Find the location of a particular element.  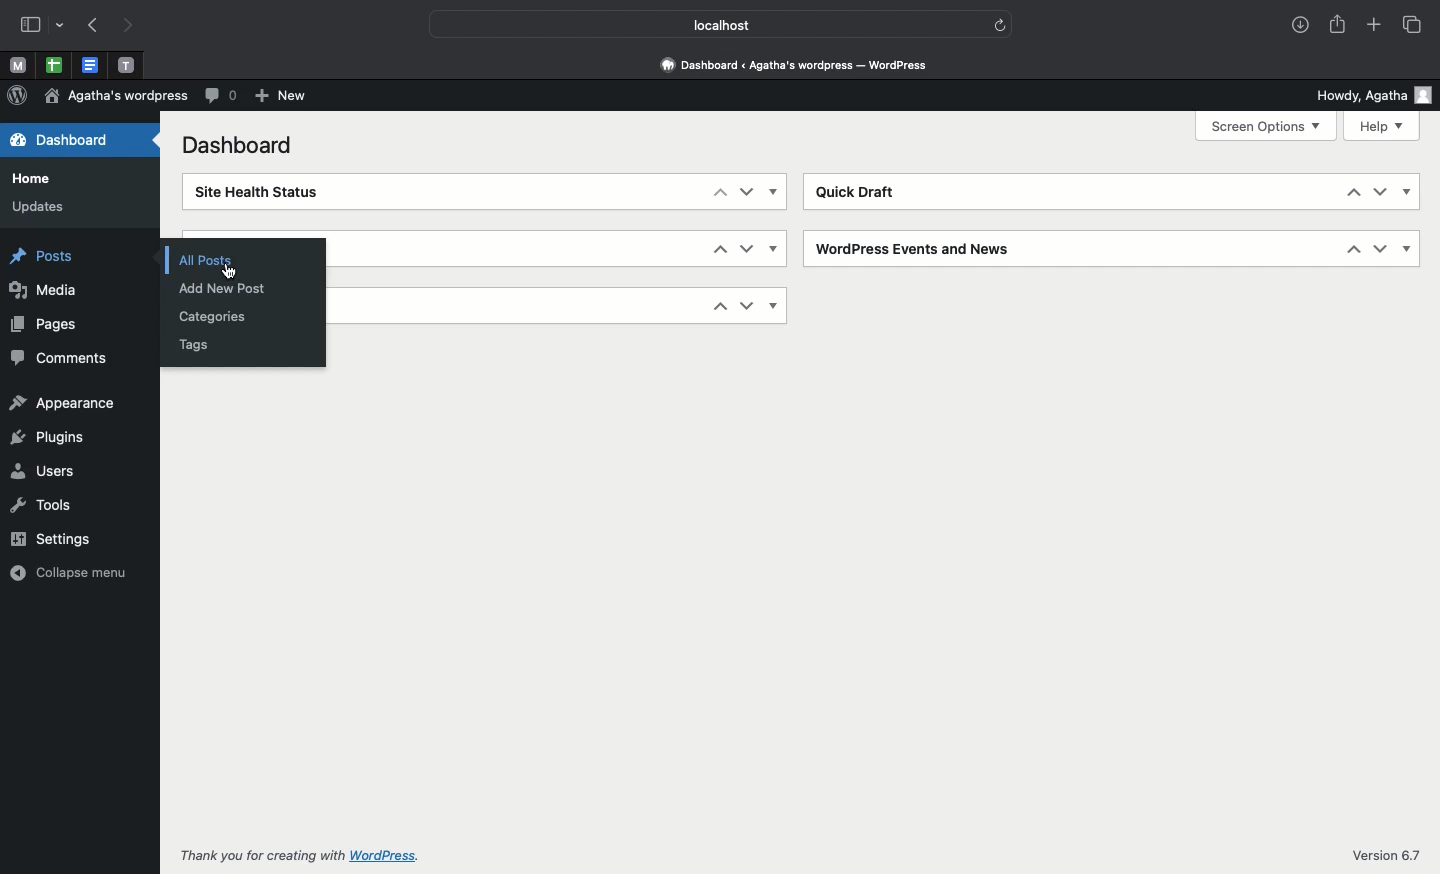

Media is located at coordinates (49, 293).